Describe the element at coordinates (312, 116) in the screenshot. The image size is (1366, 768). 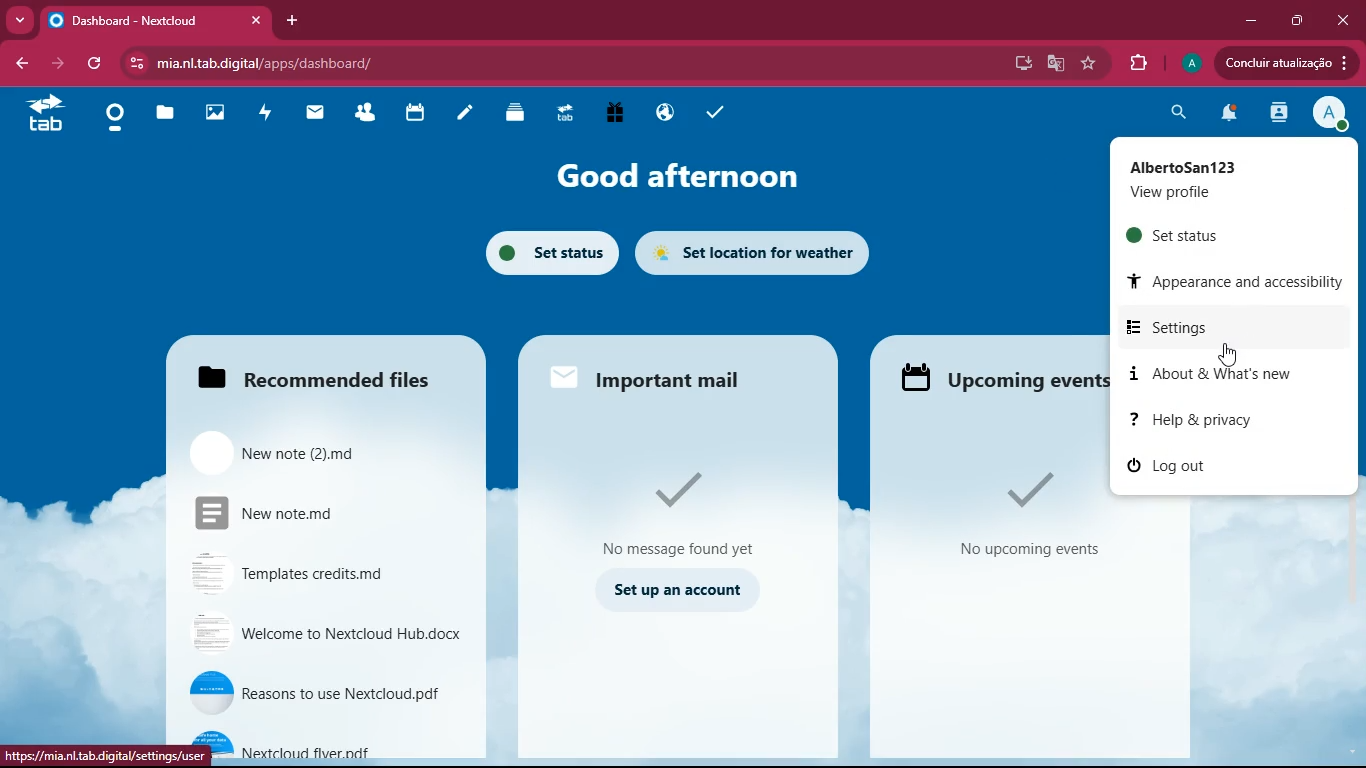
I see `mail` at that location.